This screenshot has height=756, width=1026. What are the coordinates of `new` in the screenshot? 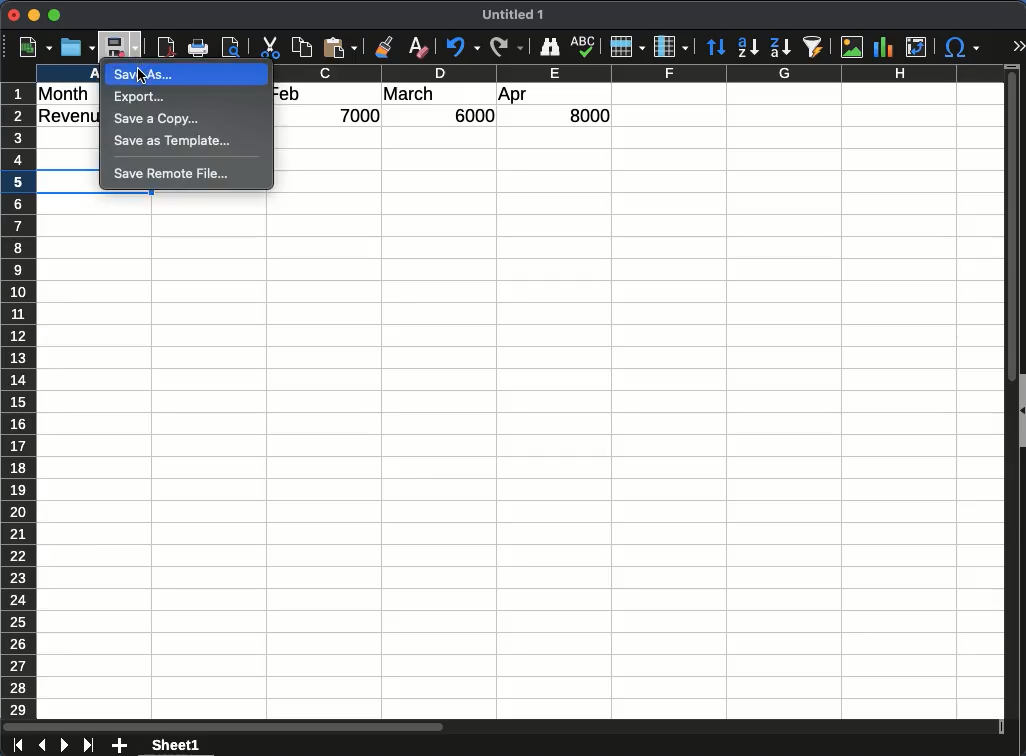 It's located at (33, 47).